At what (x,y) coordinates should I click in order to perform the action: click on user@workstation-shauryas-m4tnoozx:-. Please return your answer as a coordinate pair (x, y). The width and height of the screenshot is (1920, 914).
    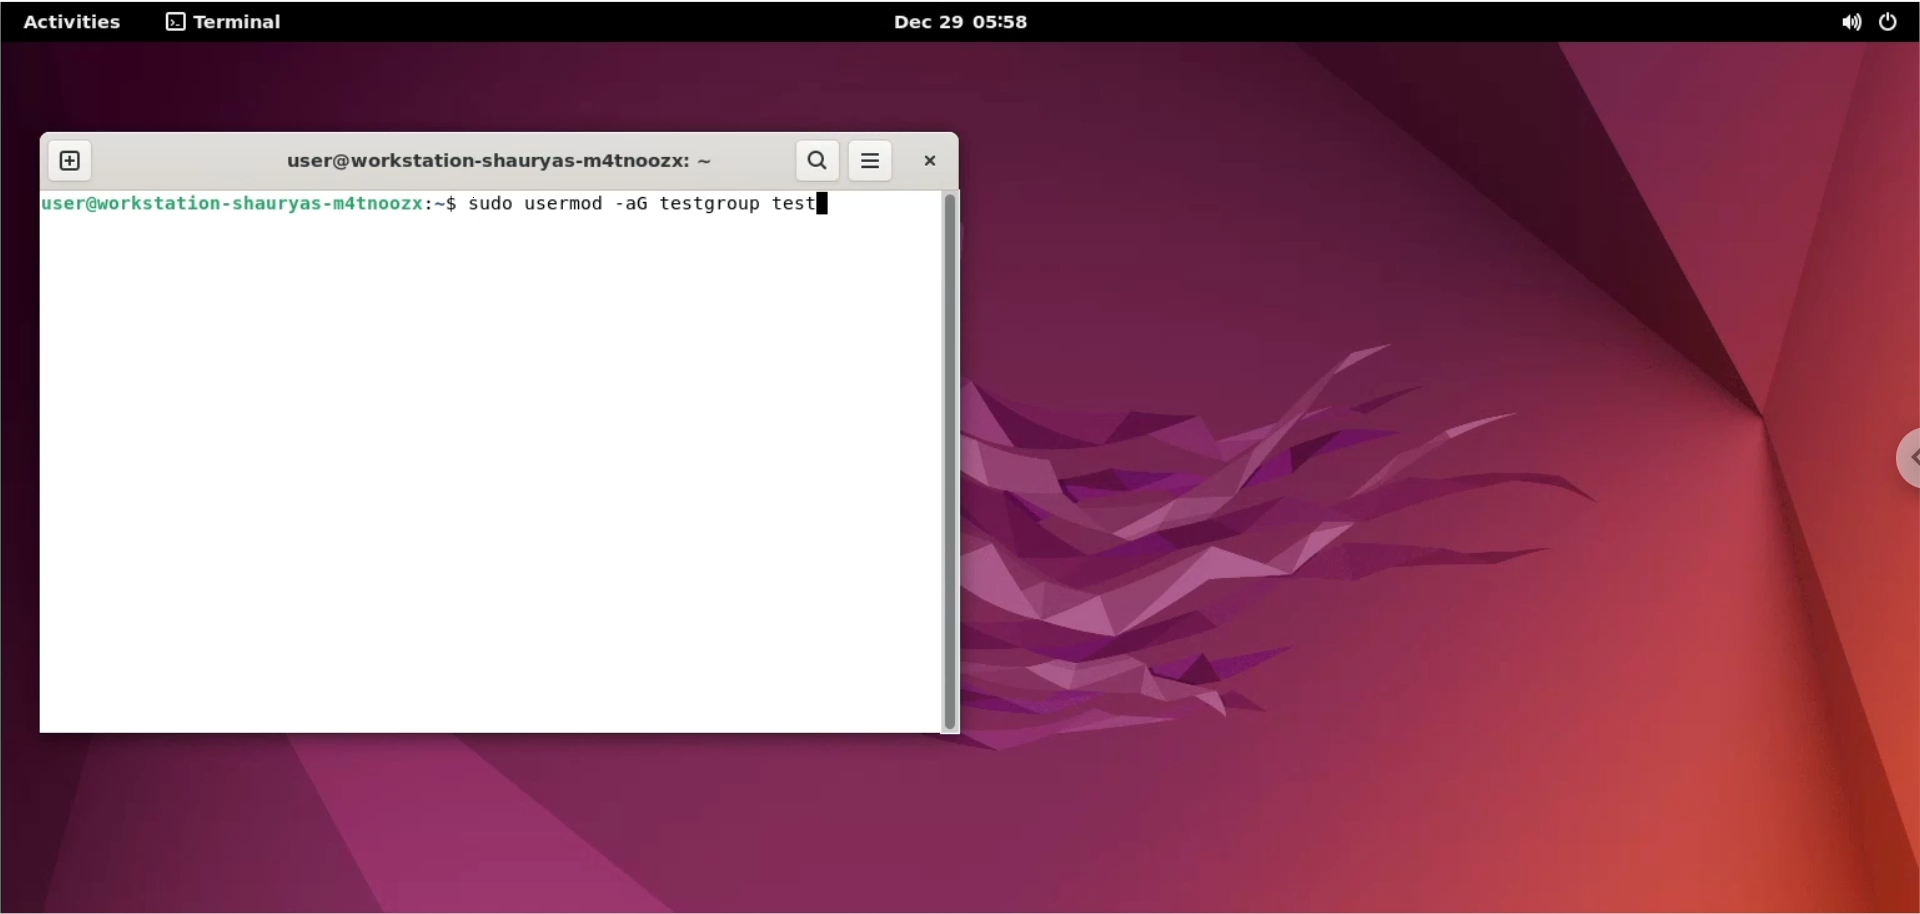
    Looking at the image, I should click on (478, 161).